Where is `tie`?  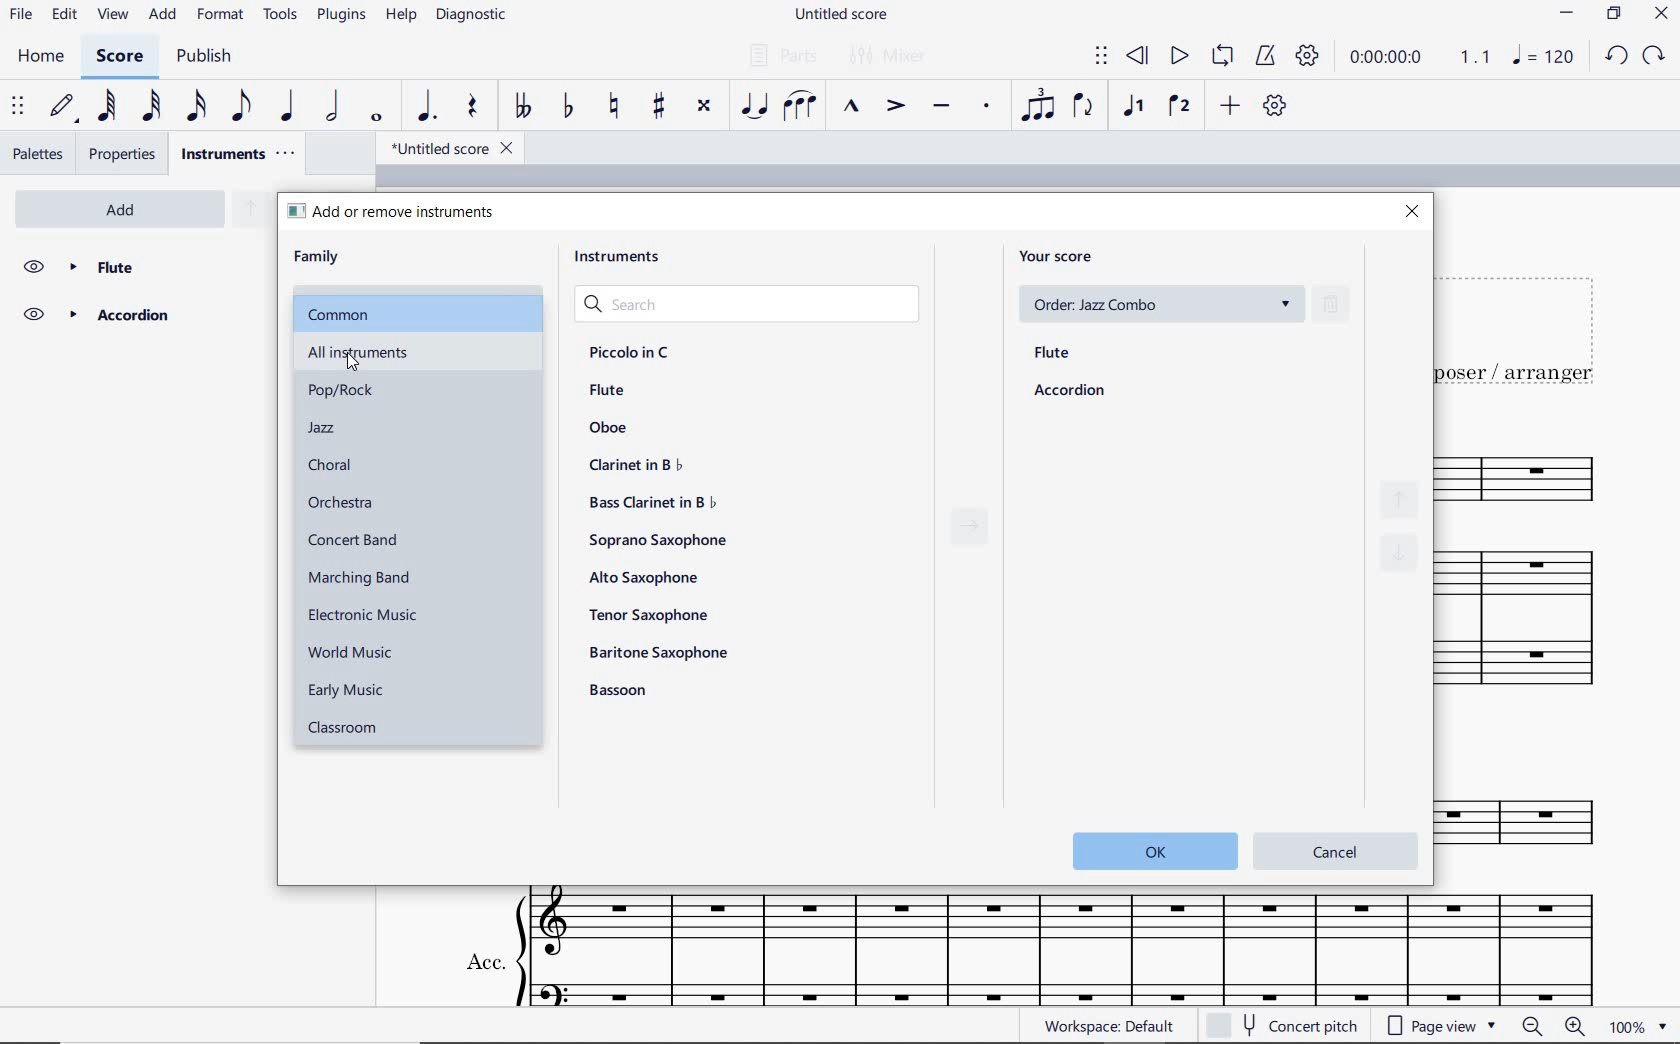 tie is located at coordinates (757, 106).